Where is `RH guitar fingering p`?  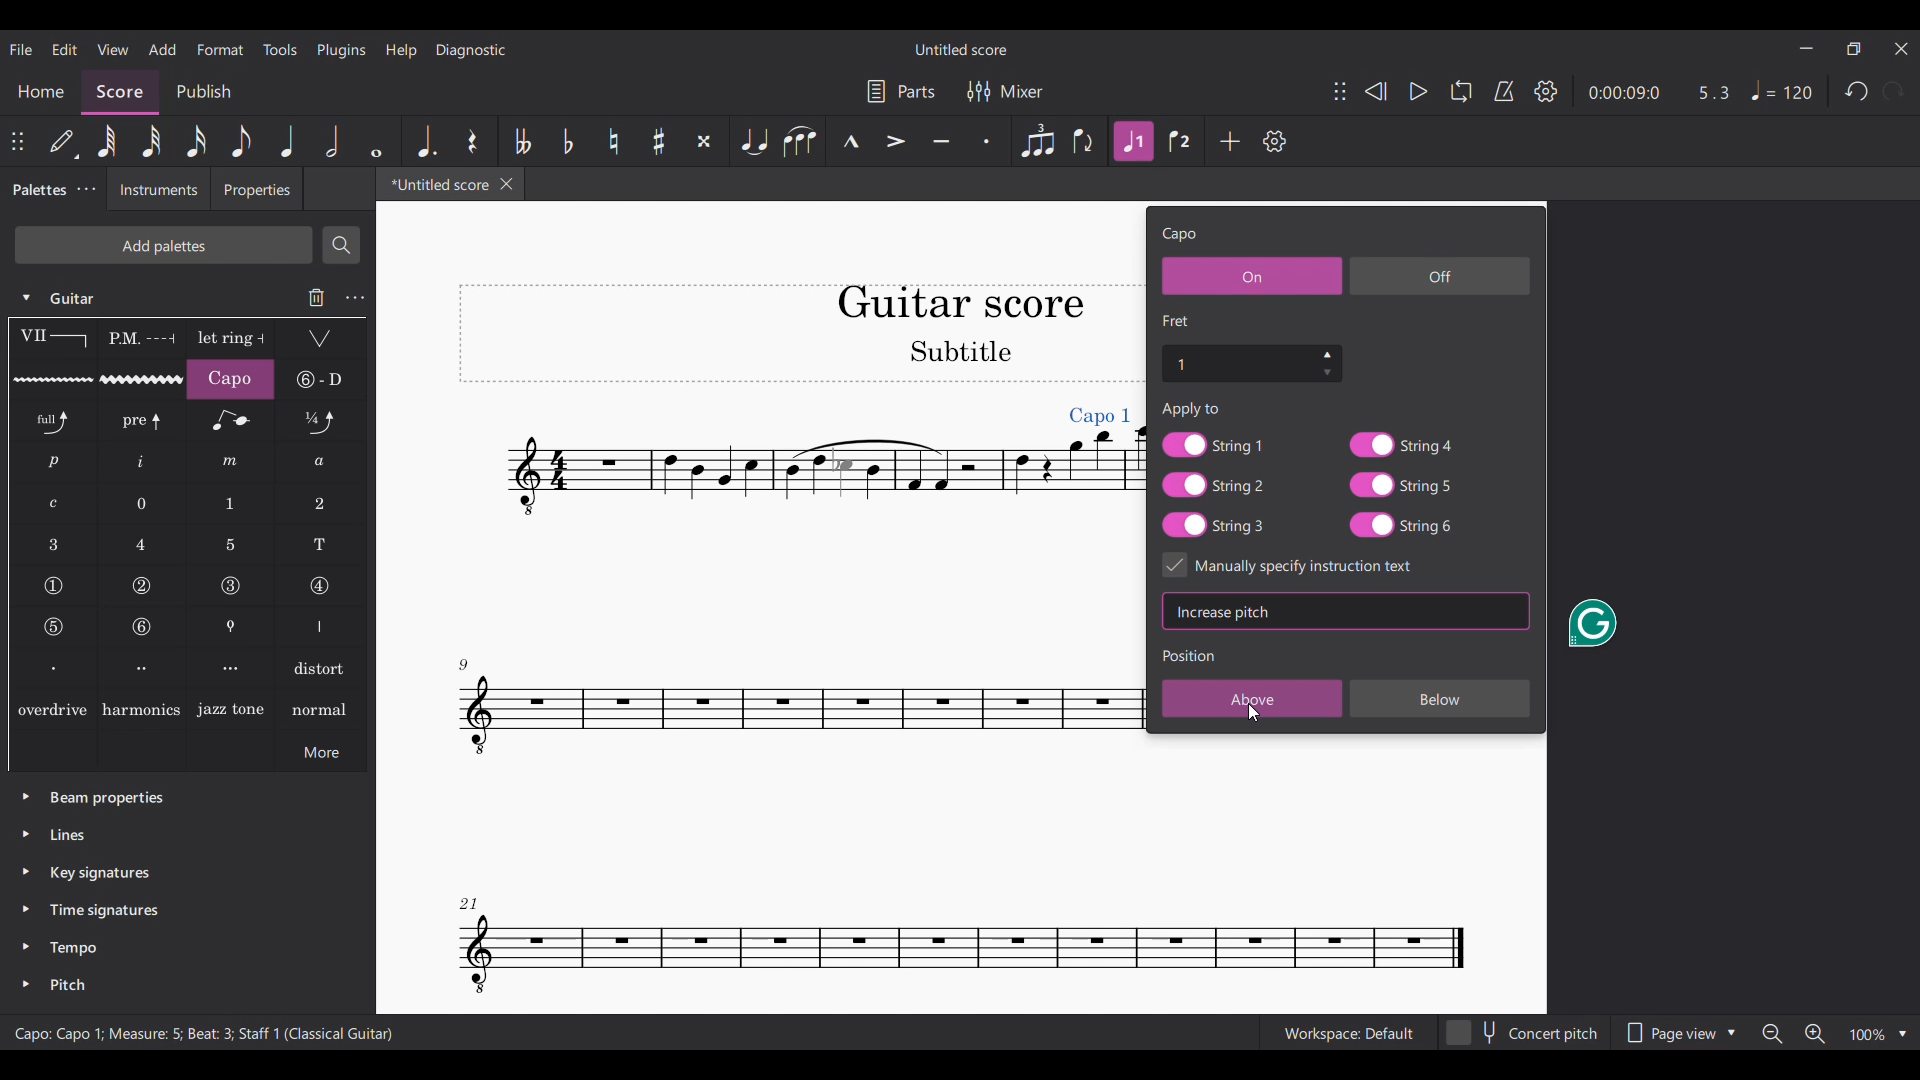 RH guitar fingering p is located at coordinates (54, 462).